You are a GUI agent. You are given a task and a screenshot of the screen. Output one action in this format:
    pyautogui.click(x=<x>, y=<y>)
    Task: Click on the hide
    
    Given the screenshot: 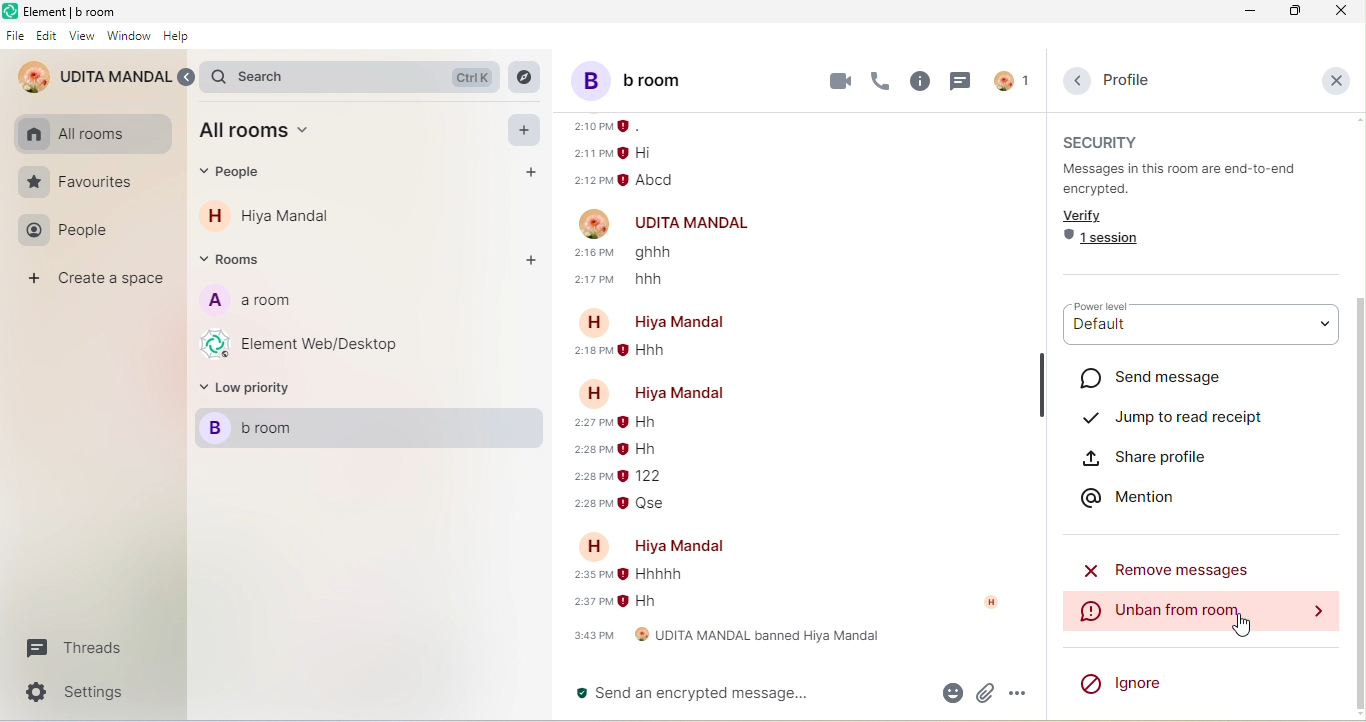 What is the action you would take?
    pyautogui.click(x=1042, y=383)
    